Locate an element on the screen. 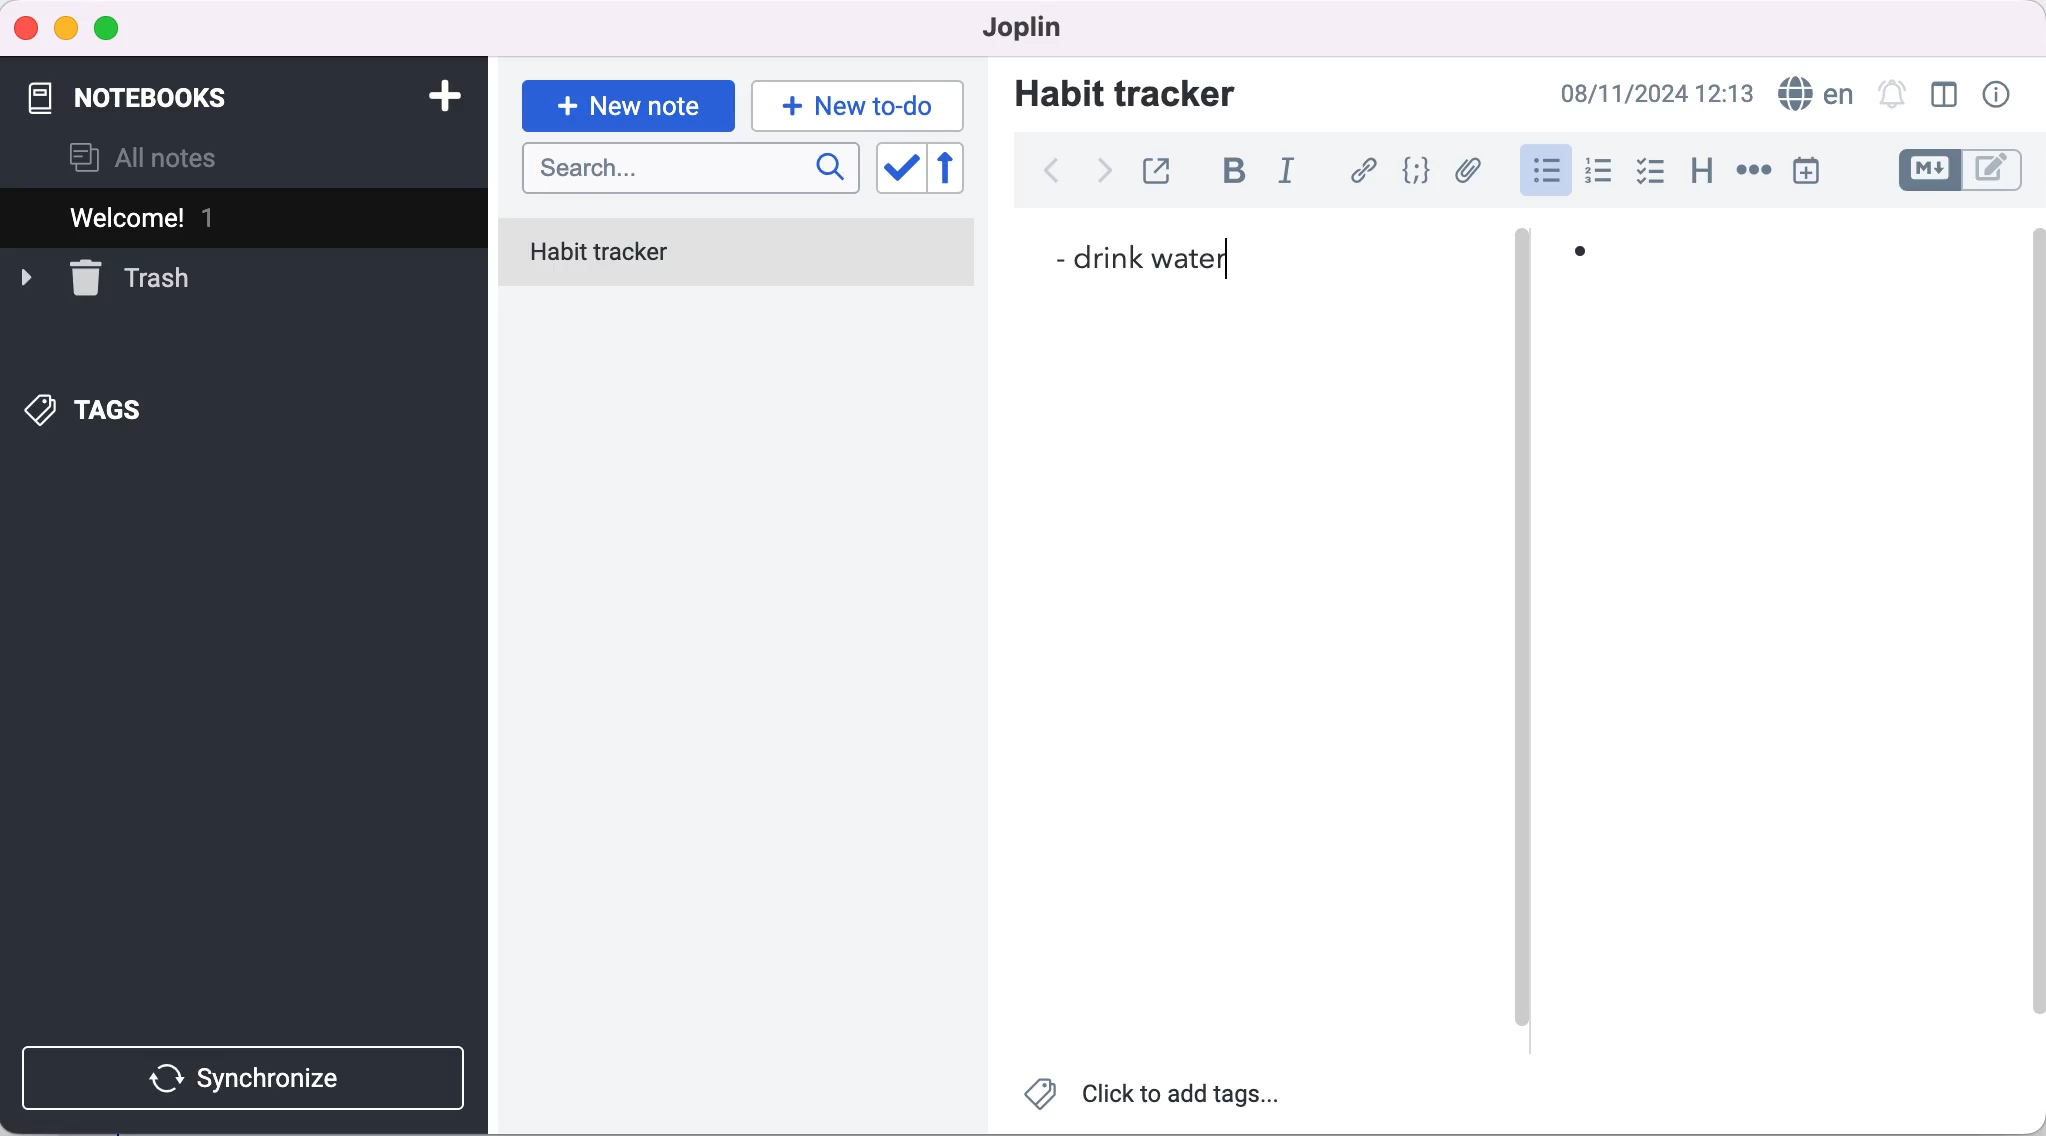 This screenshot has height=1136, width=2046. language is located at coordinates (1813, 94).